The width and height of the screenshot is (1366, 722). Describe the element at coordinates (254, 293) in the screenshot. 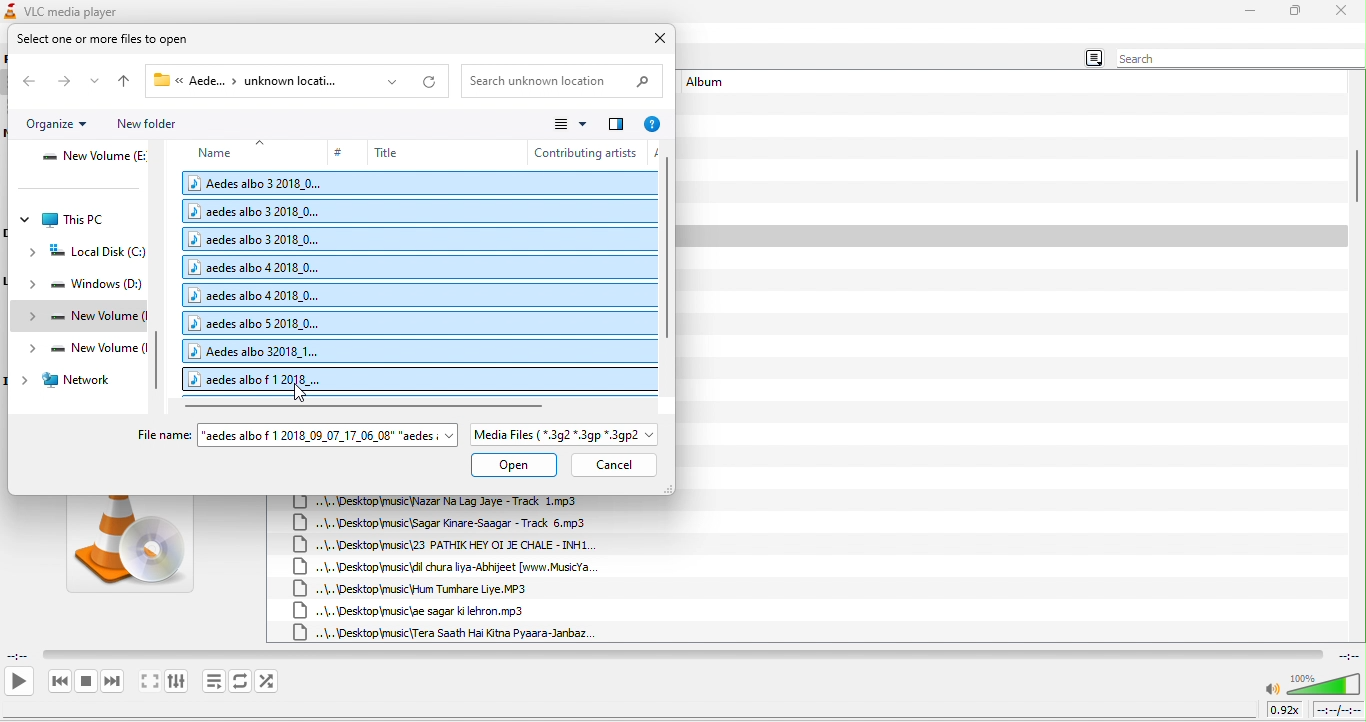

I see `aedes albo 4 2018_0...` at that location.